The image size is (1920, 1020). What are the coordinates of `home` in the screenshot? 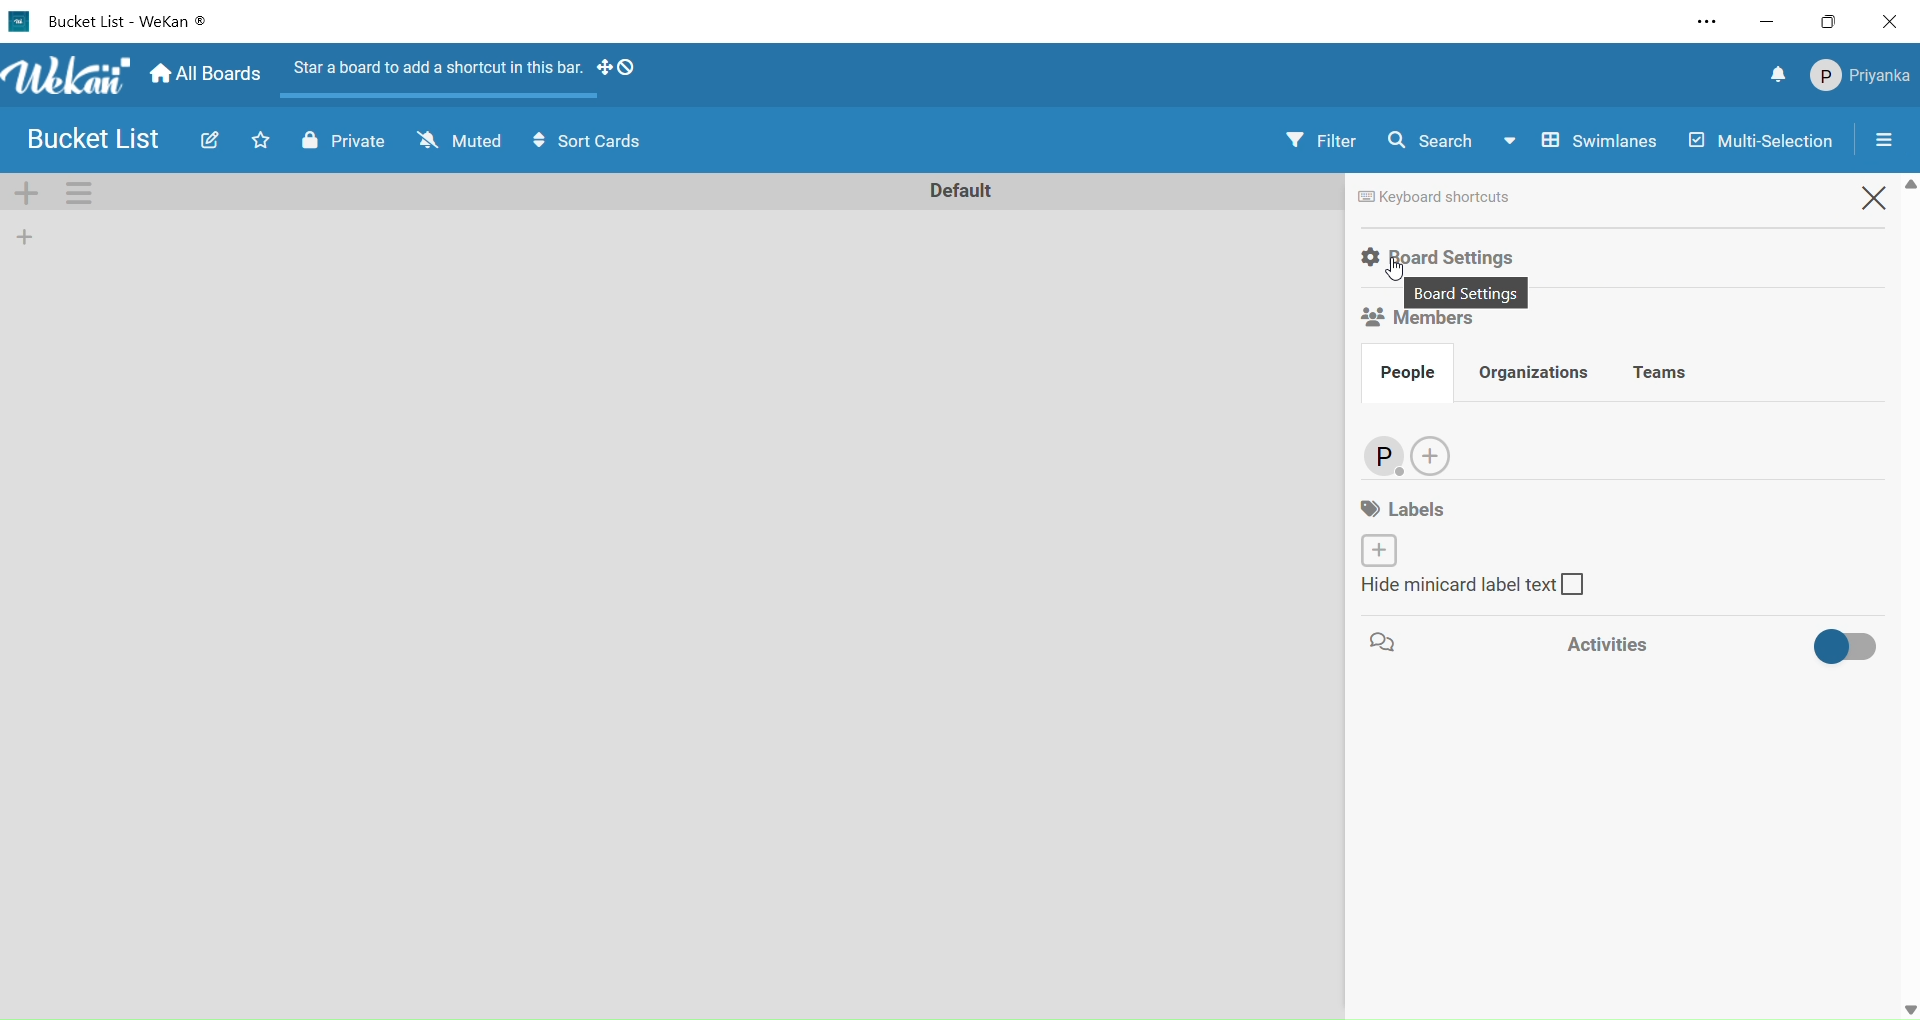 It's located at (208, 74).